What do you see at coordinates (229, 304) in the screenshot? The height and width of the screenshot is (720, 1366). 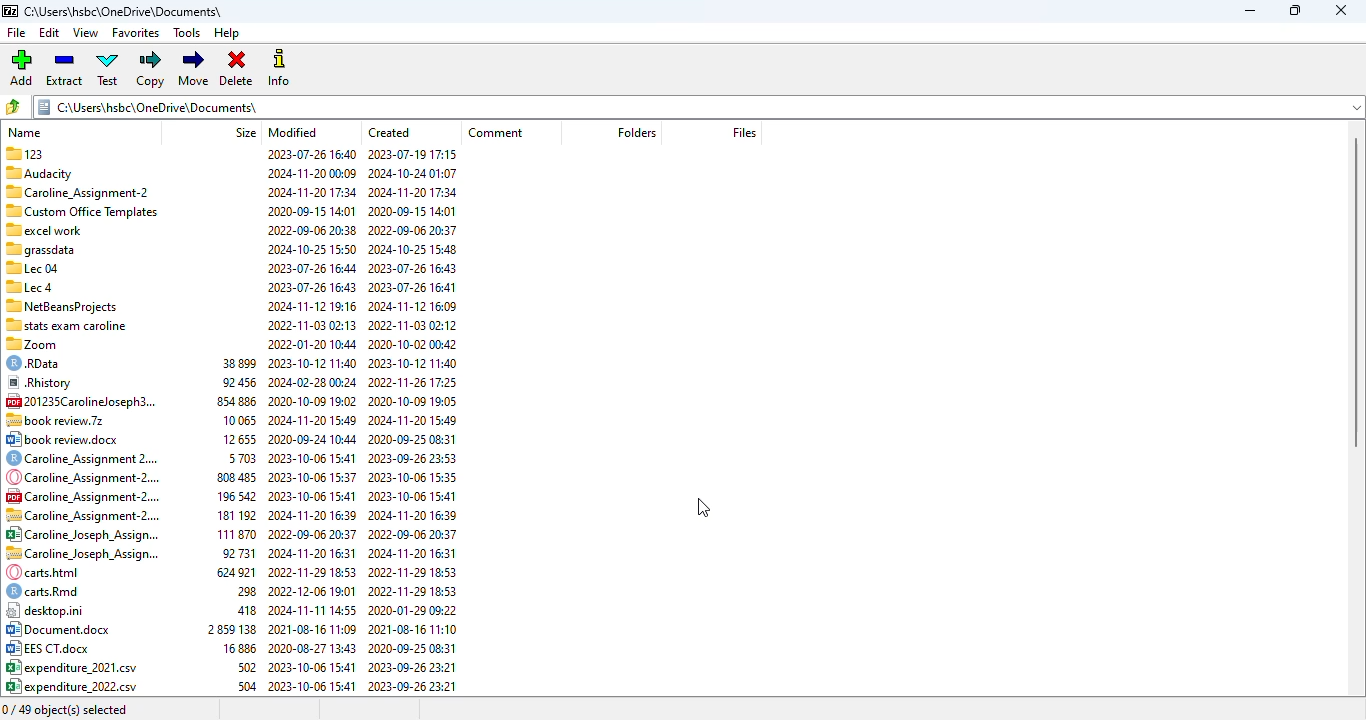 I see `| Bl stats exam caroline 2022-11-03 02:13 2022-11-03 02:12` at bounding box center [229, 304].